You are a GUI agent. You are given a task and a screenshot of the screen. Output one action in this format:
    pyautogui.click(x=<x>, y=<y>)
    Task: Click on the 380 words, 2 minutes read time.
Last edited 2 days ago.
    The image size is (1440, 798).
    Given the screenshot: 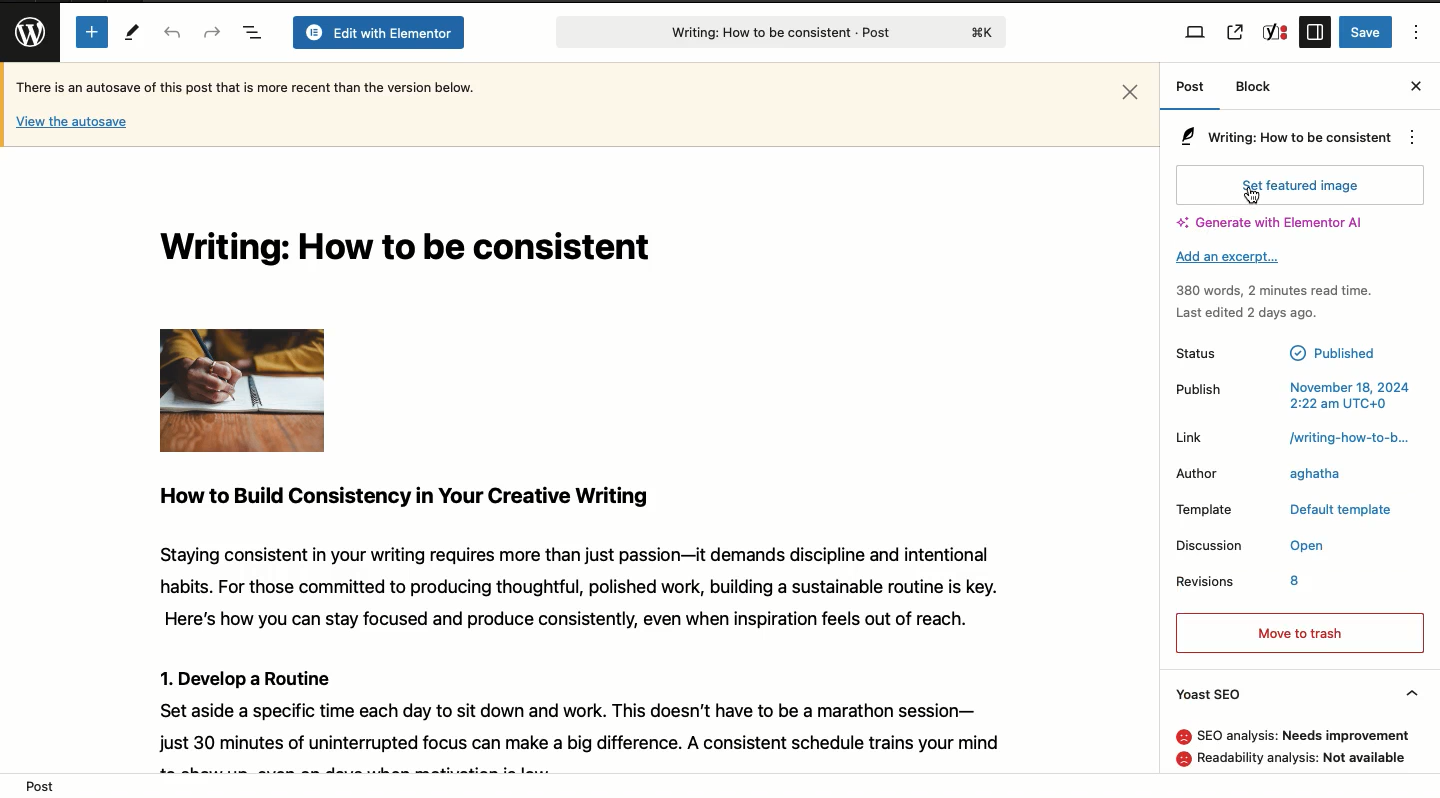 What is the action you would take?
    pyautogui.click(x=1276, y=302)
    